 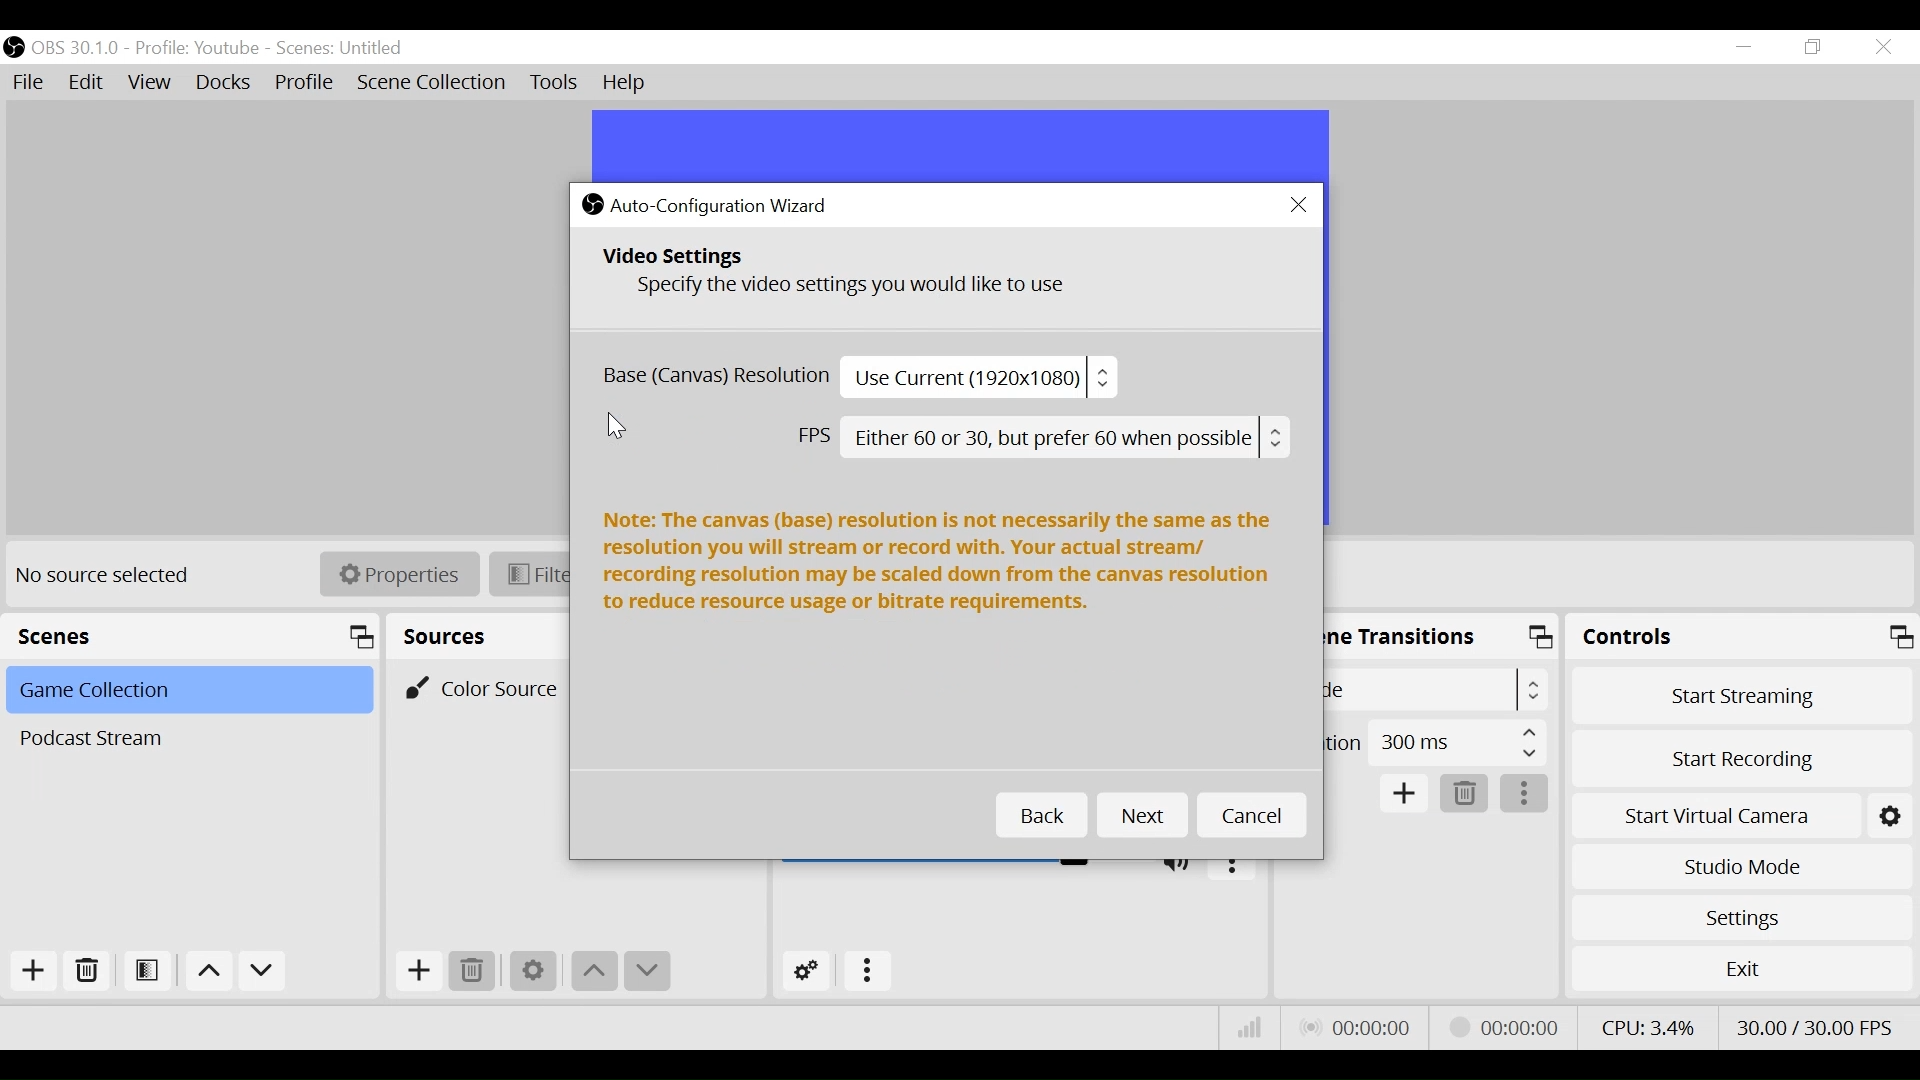 What do you see at coordinates (196, 49) in the screenshot?
I see `profile` at bounding box center [196, 49].